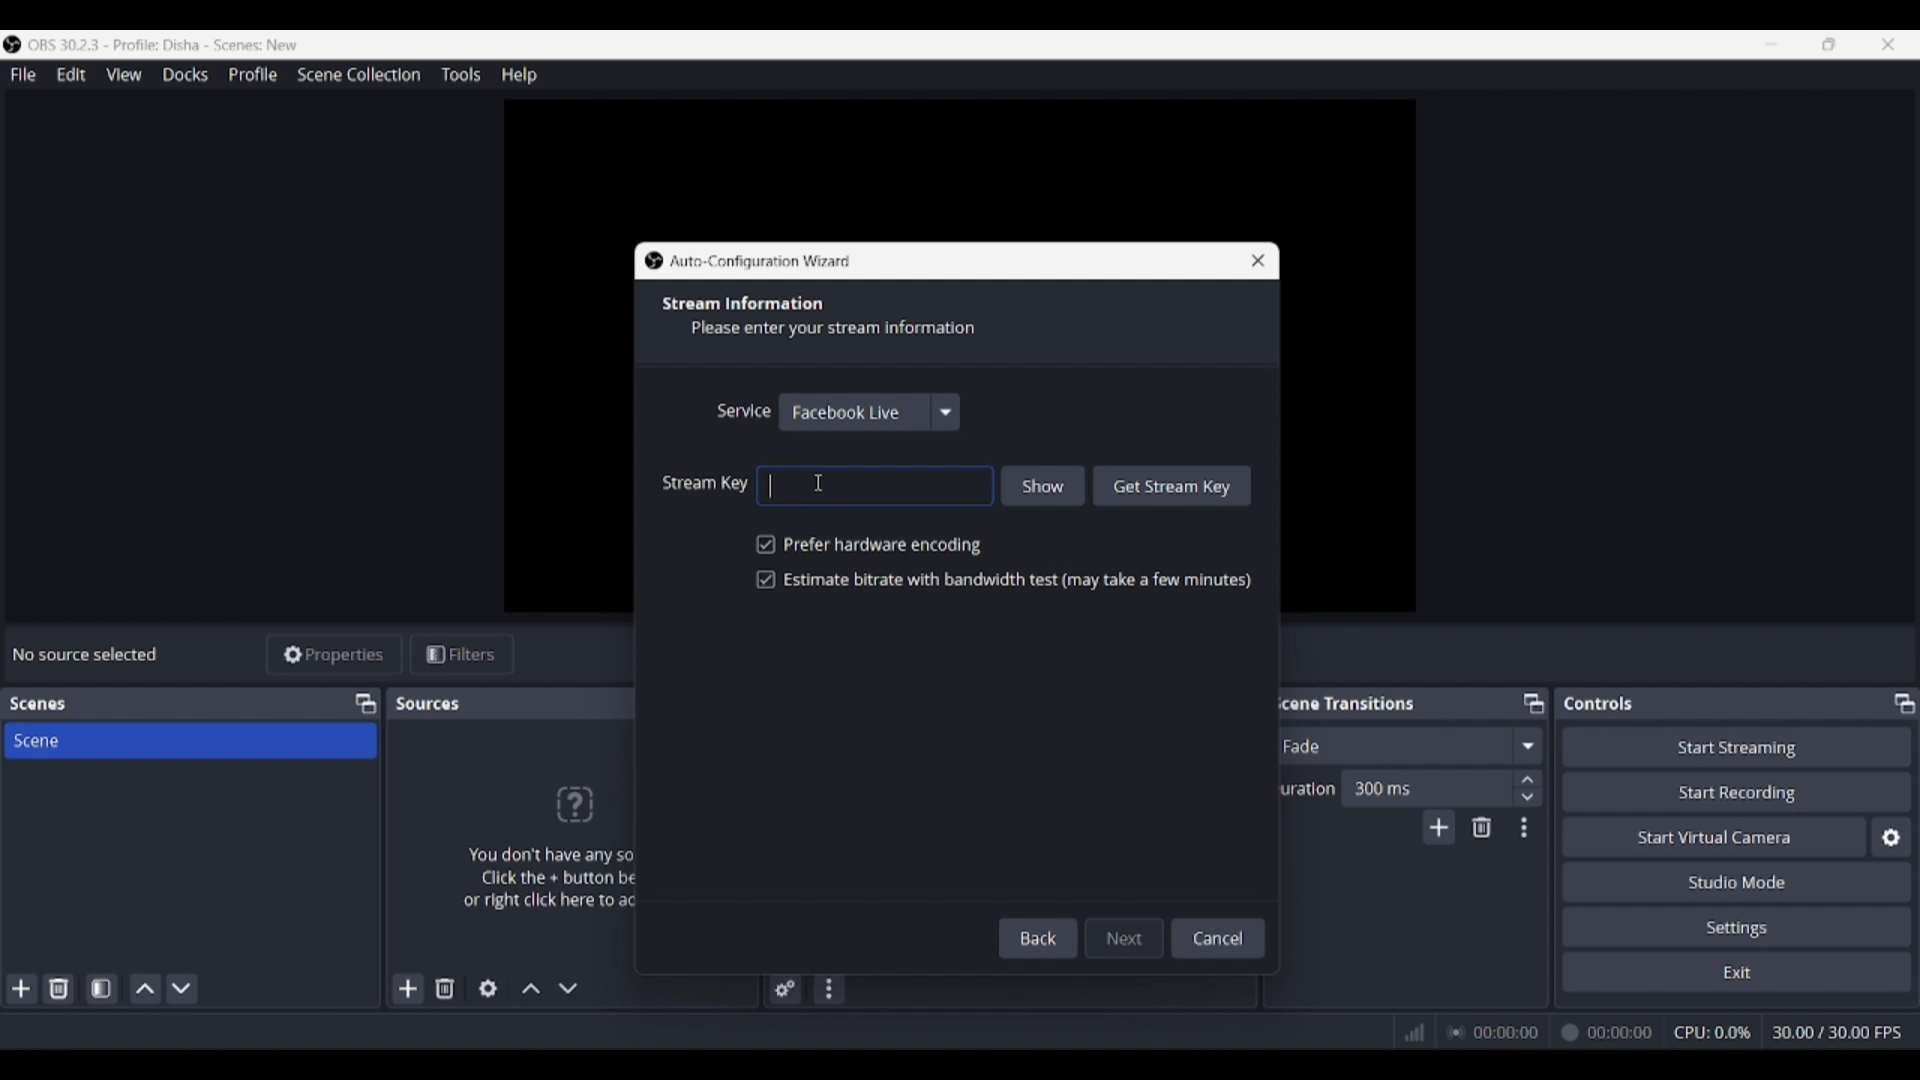 The width and height of the screenshot is (1920, 1080). What do you see at coordinates (1044, 485) in the screenshot?
I see `Show input made` at bounding box center [1044, 485].